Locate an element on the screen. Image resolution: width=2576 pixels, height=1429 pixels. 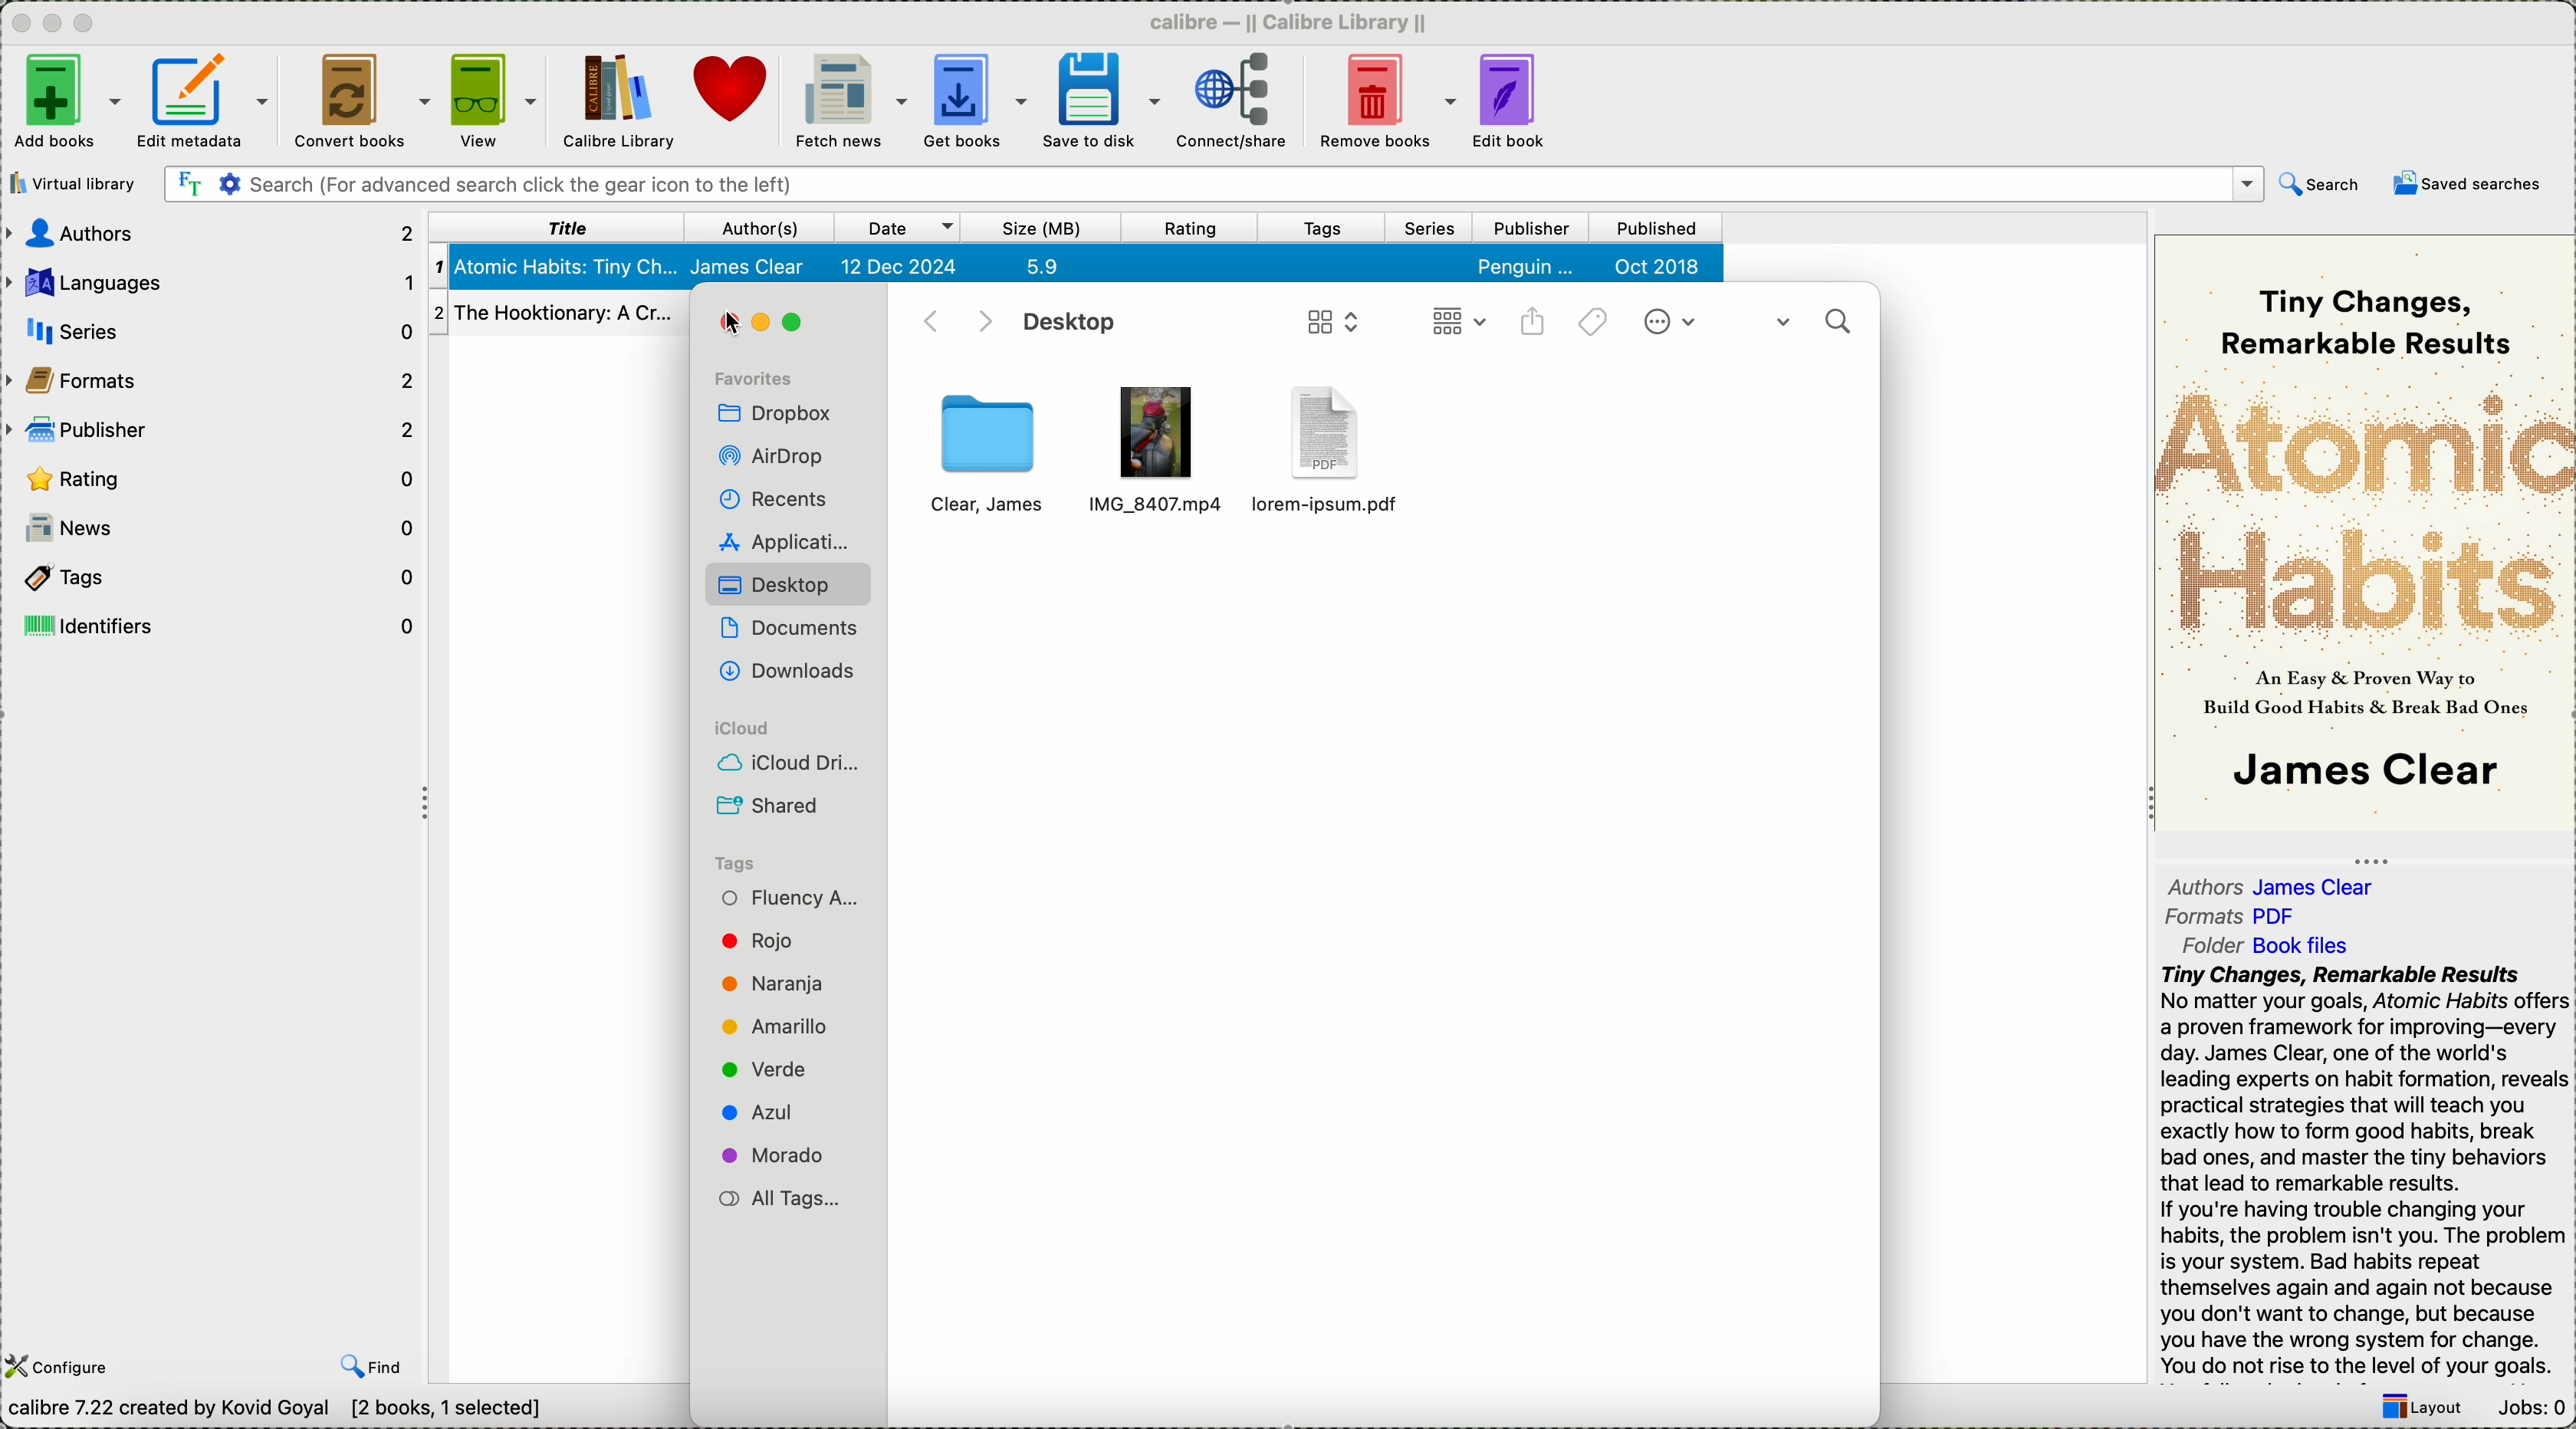
Calibre Calibre library is located at coordinates (1289, 19).